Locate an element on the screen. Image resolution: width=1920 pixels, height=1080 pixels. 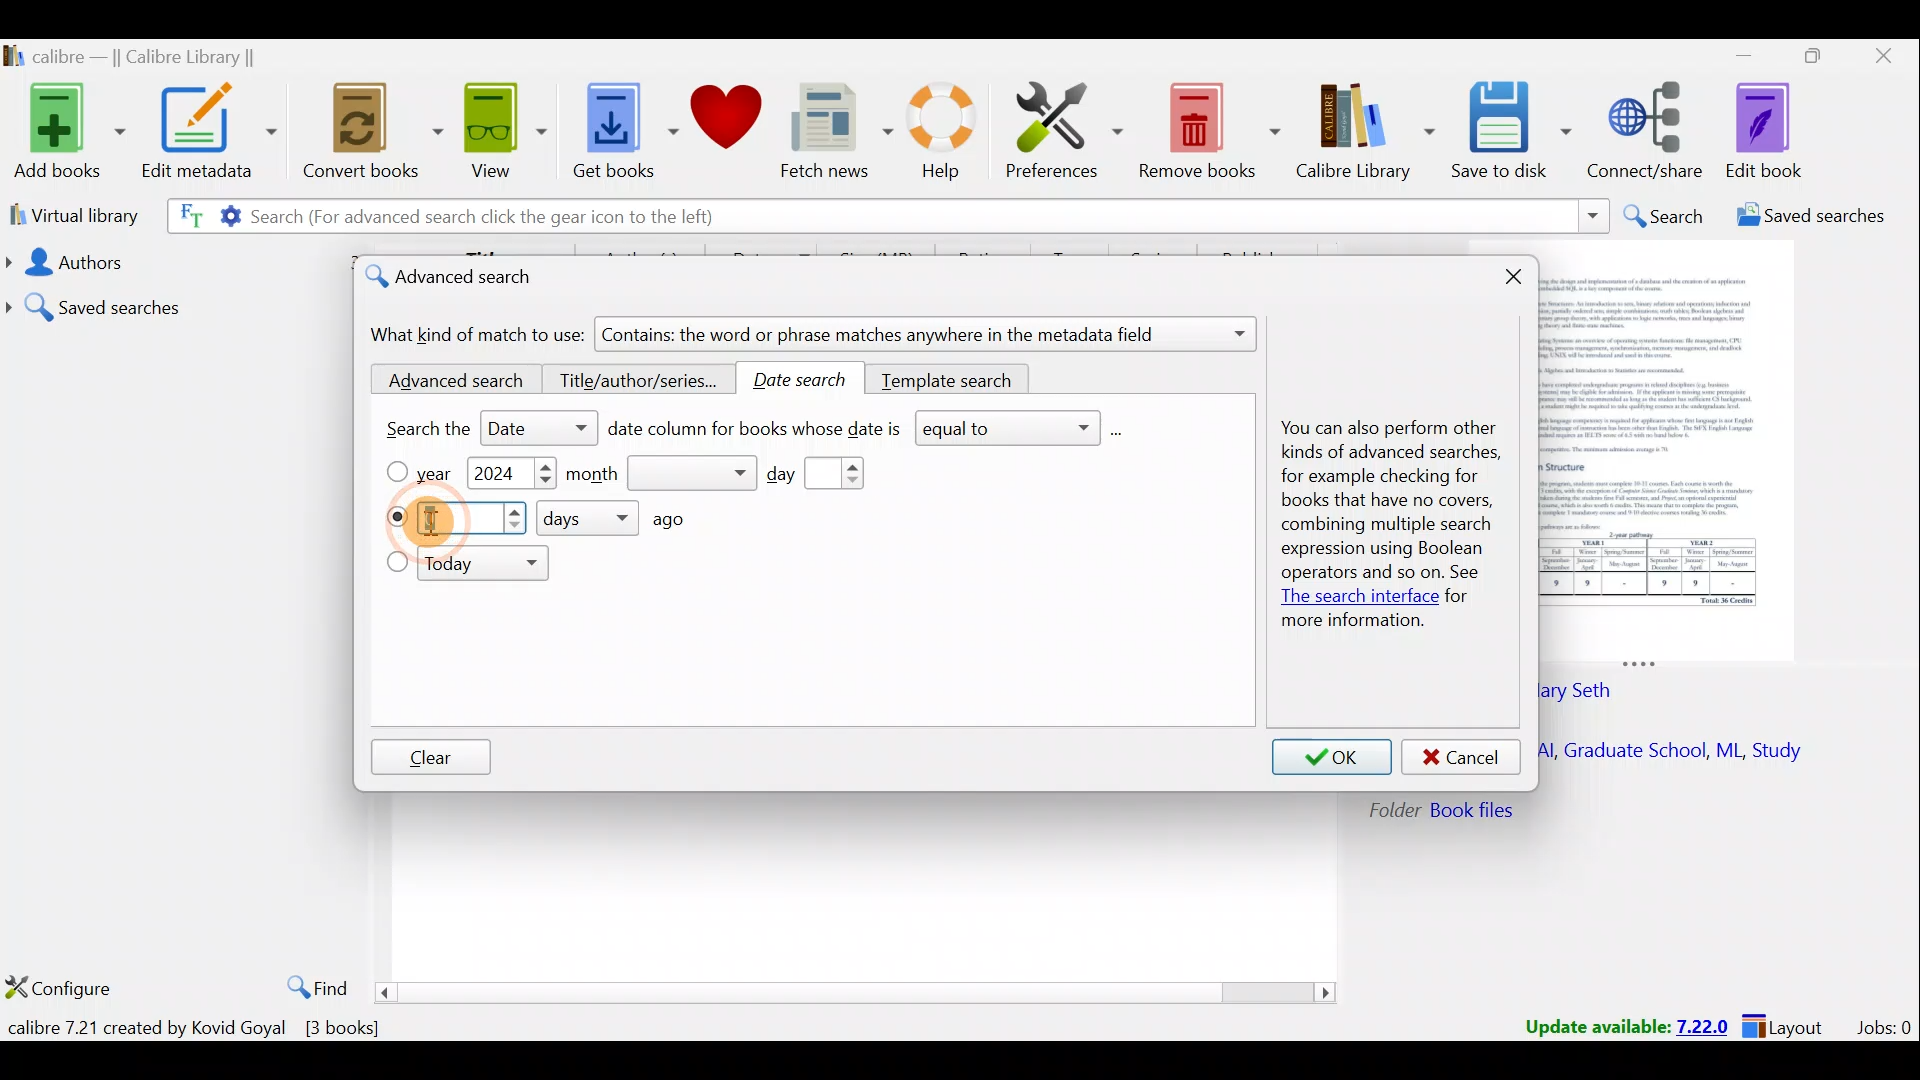
Advanced search is located at coordinates (448, 381).